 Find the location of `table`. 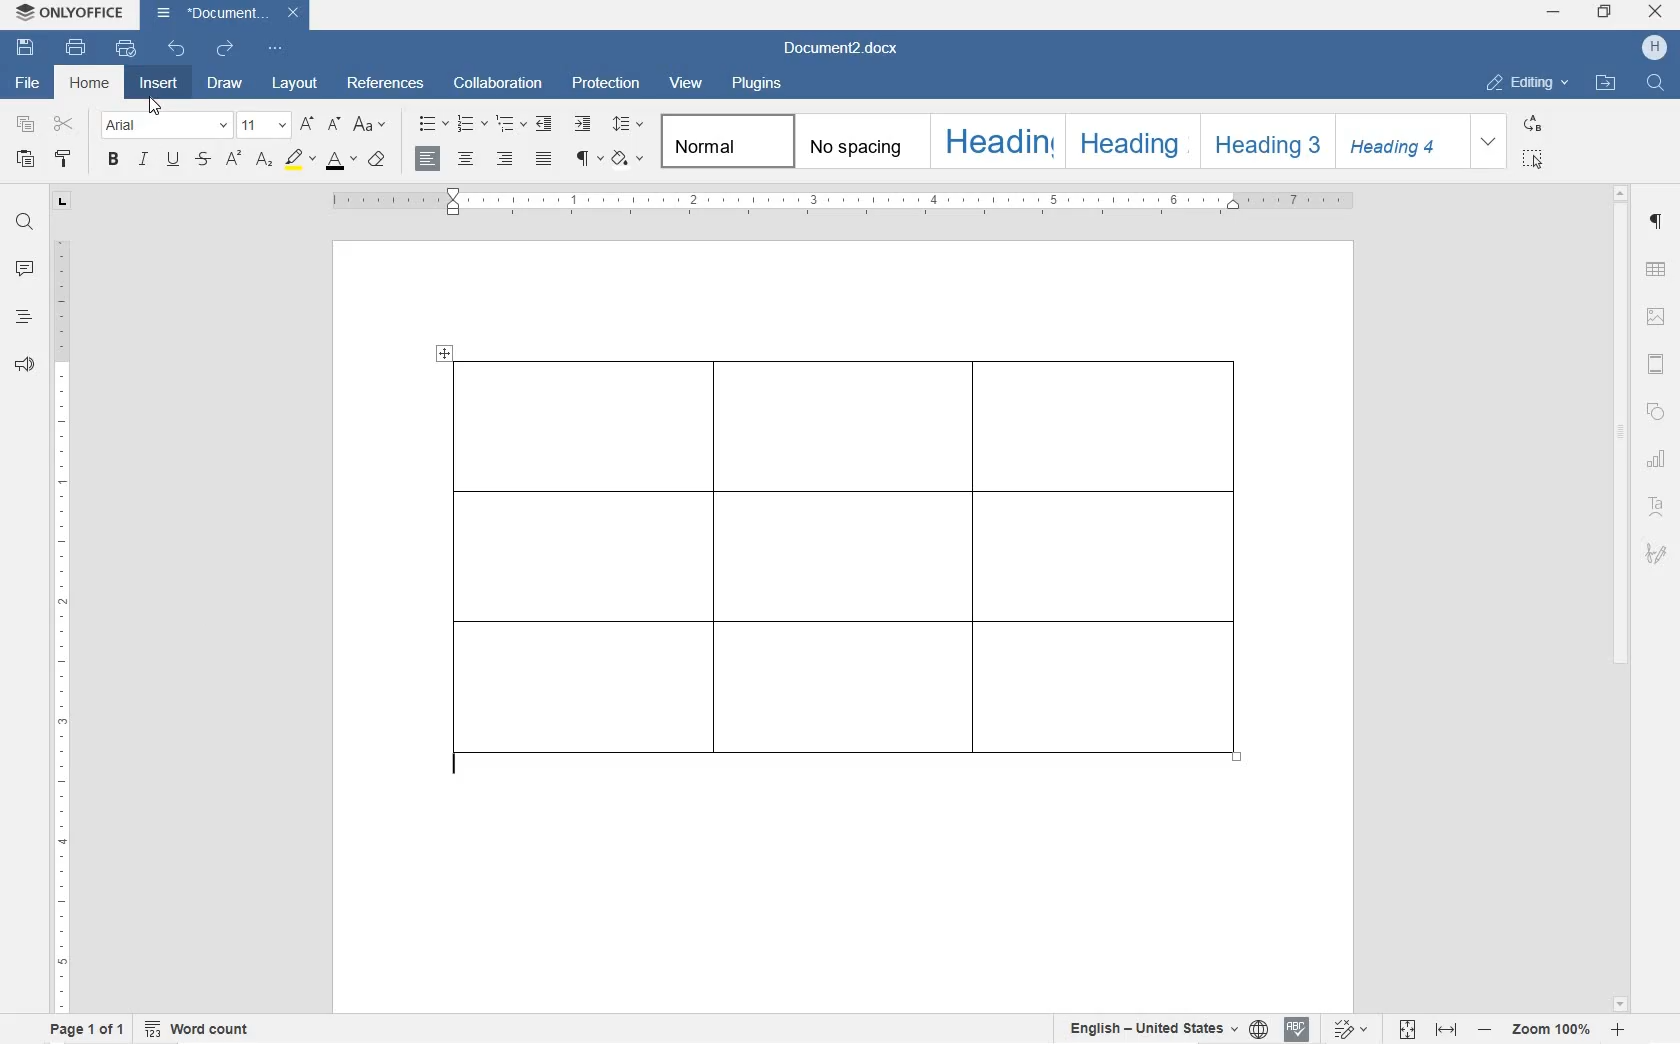

table is located at coordinates (1656, 271).